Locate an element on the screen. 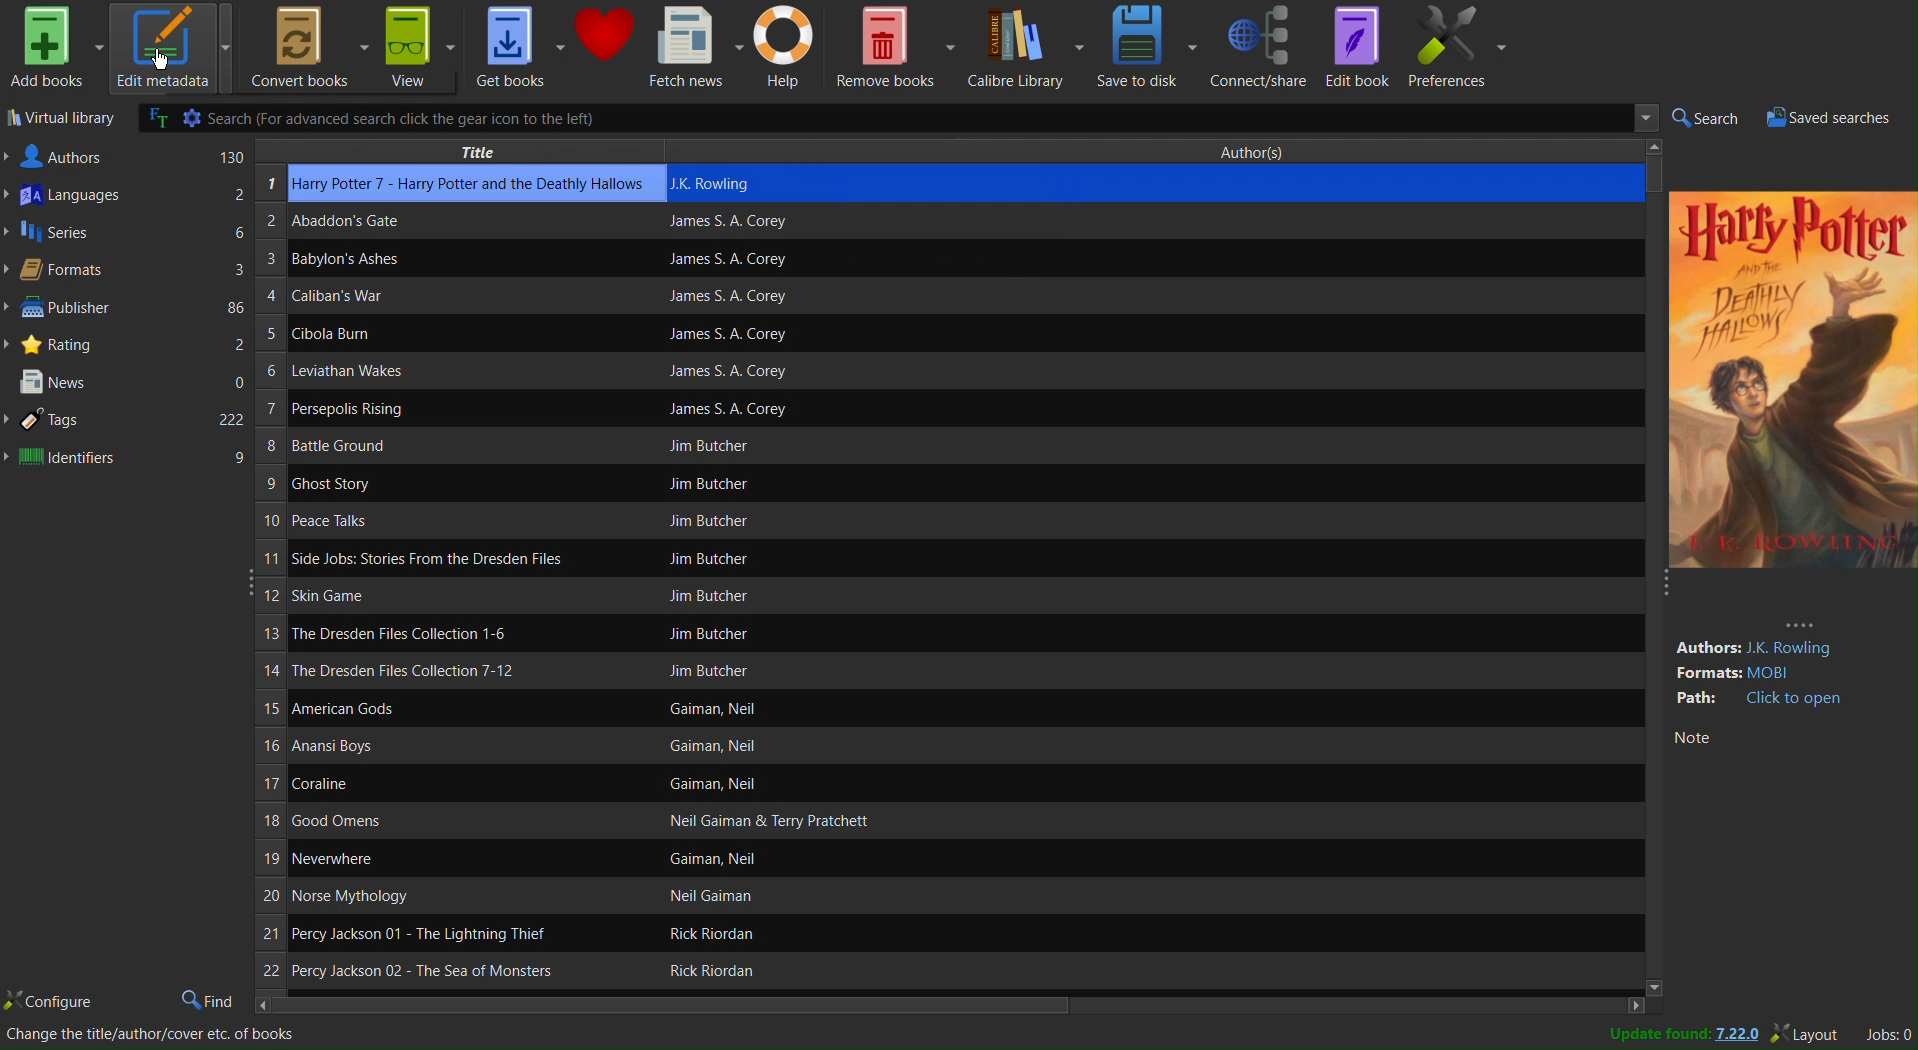  Author’s name is located at coordinates (942, 447).